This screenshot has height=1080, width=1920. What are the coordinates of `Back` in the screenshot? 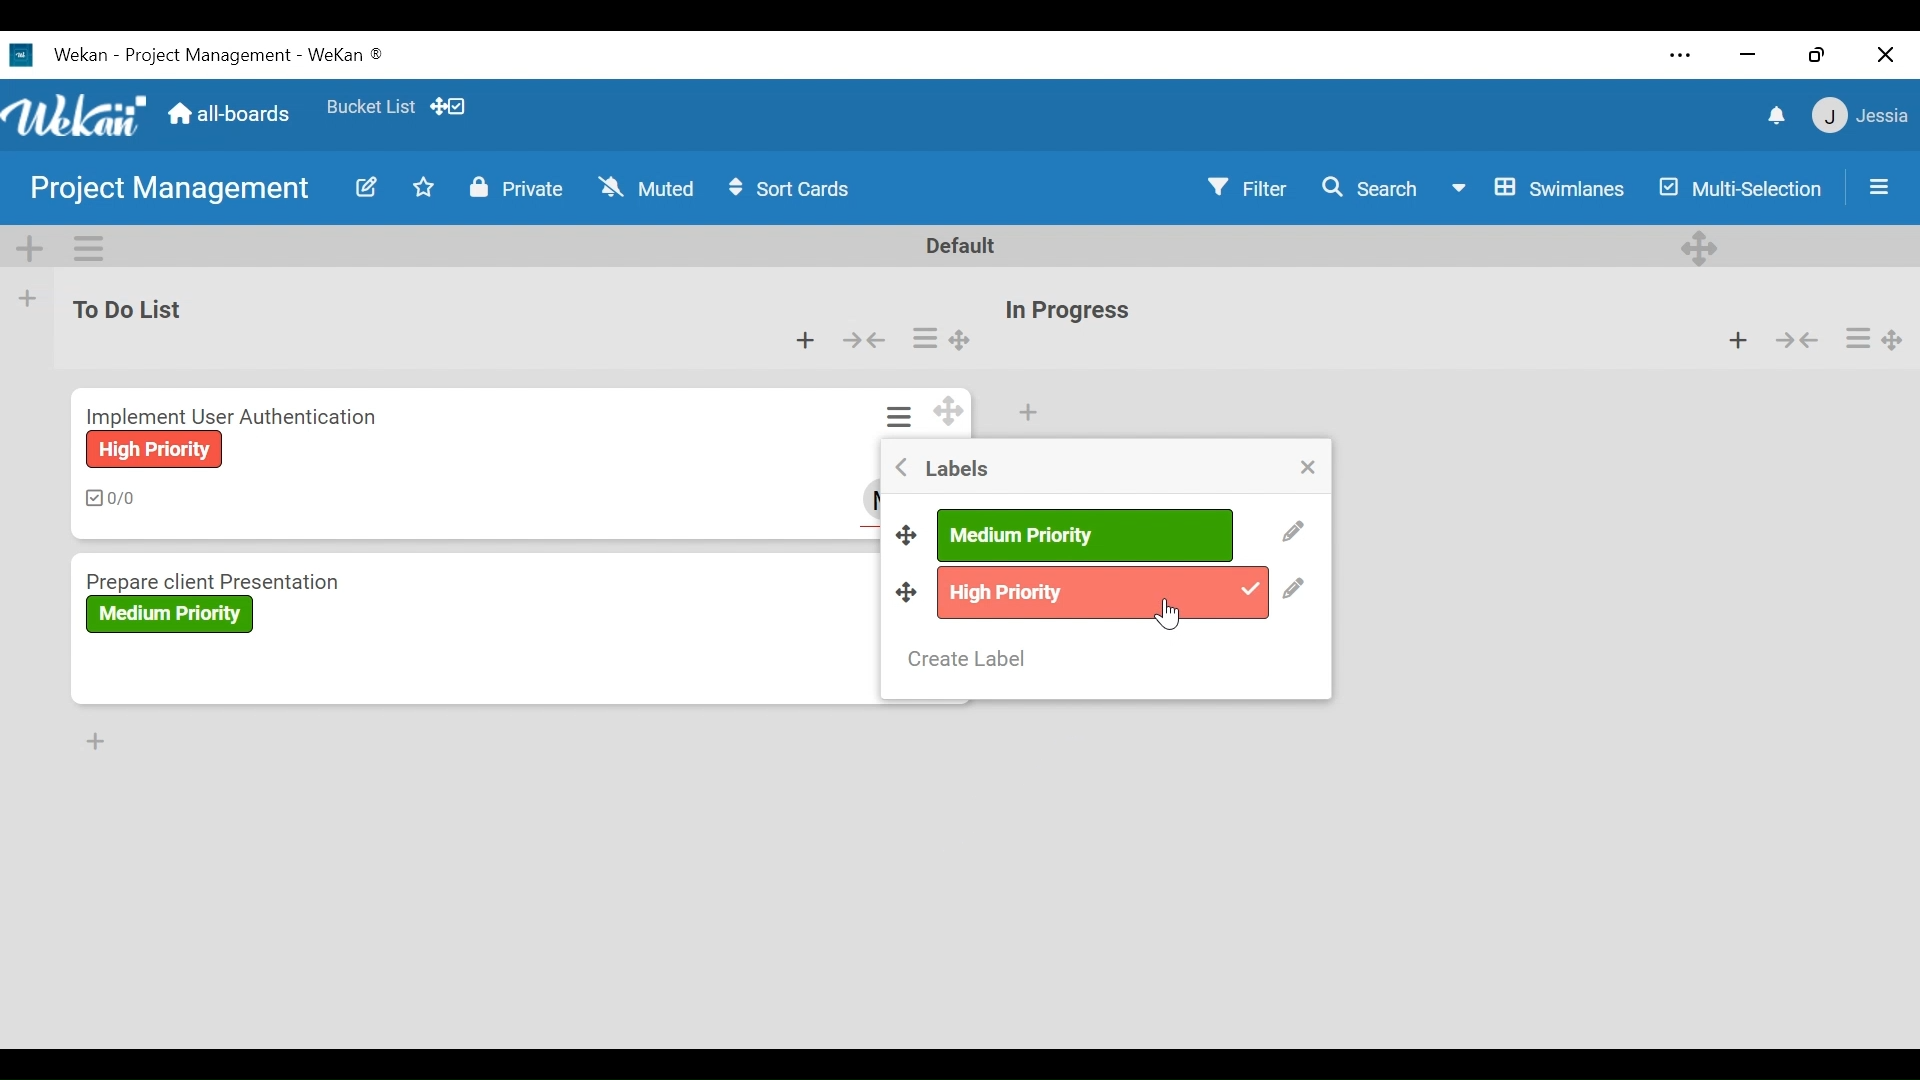 It's located at (902, 466).